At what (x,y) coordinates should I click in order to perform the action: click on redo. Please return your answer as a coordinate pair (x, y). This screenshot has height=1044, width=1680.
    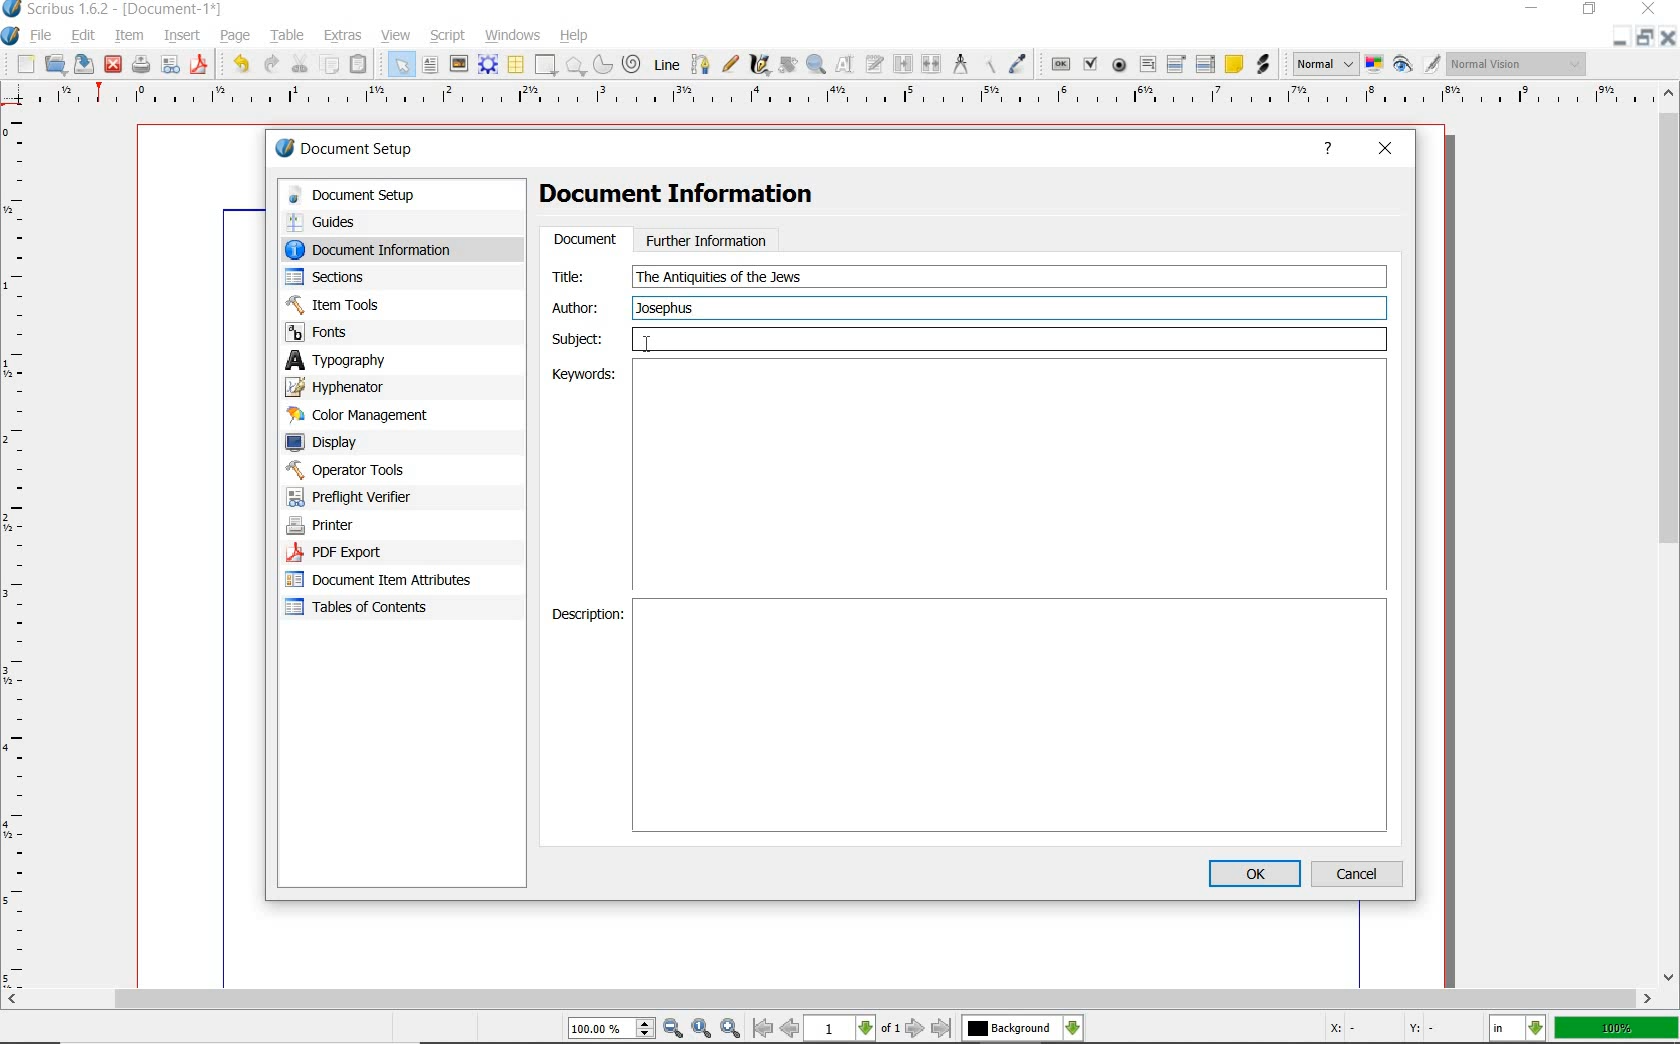
    Looking at the image, I should click on (273, 65).